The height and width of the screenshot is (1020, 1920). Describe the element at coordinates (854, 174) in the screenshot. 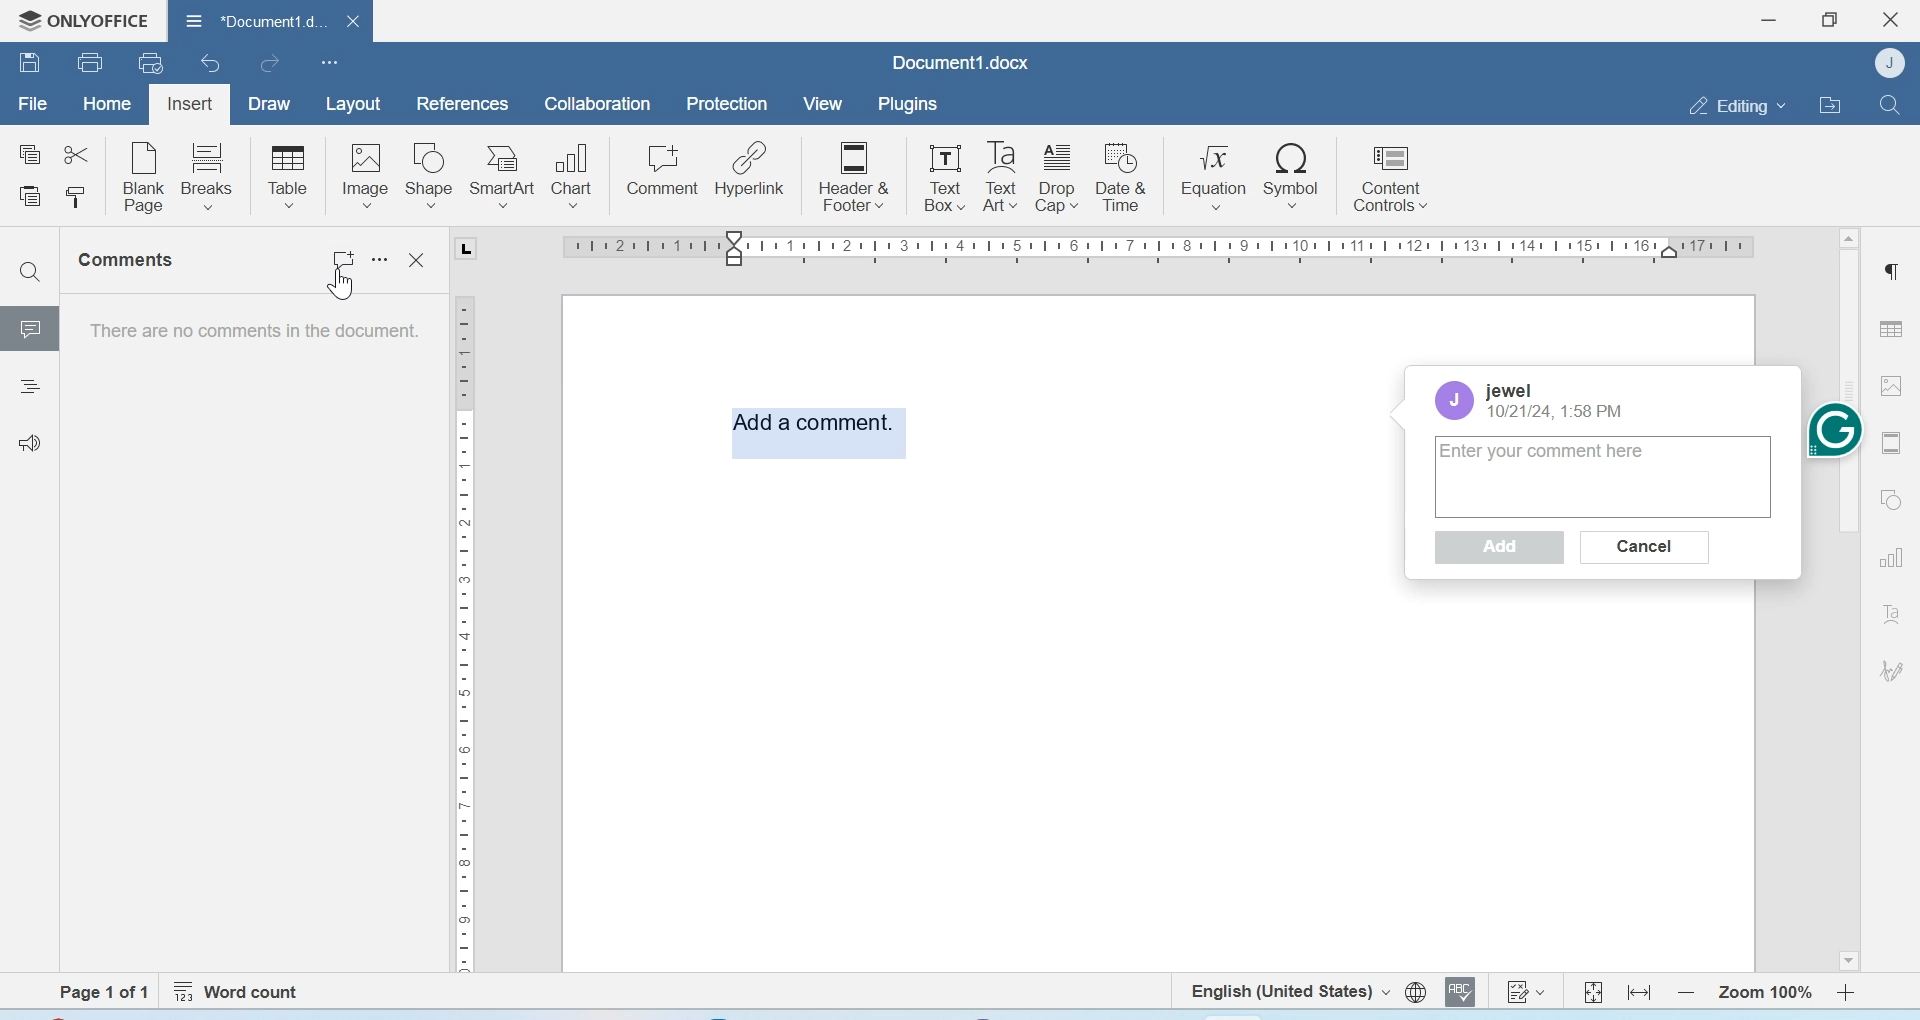

I see `Header & Footer` at that location.